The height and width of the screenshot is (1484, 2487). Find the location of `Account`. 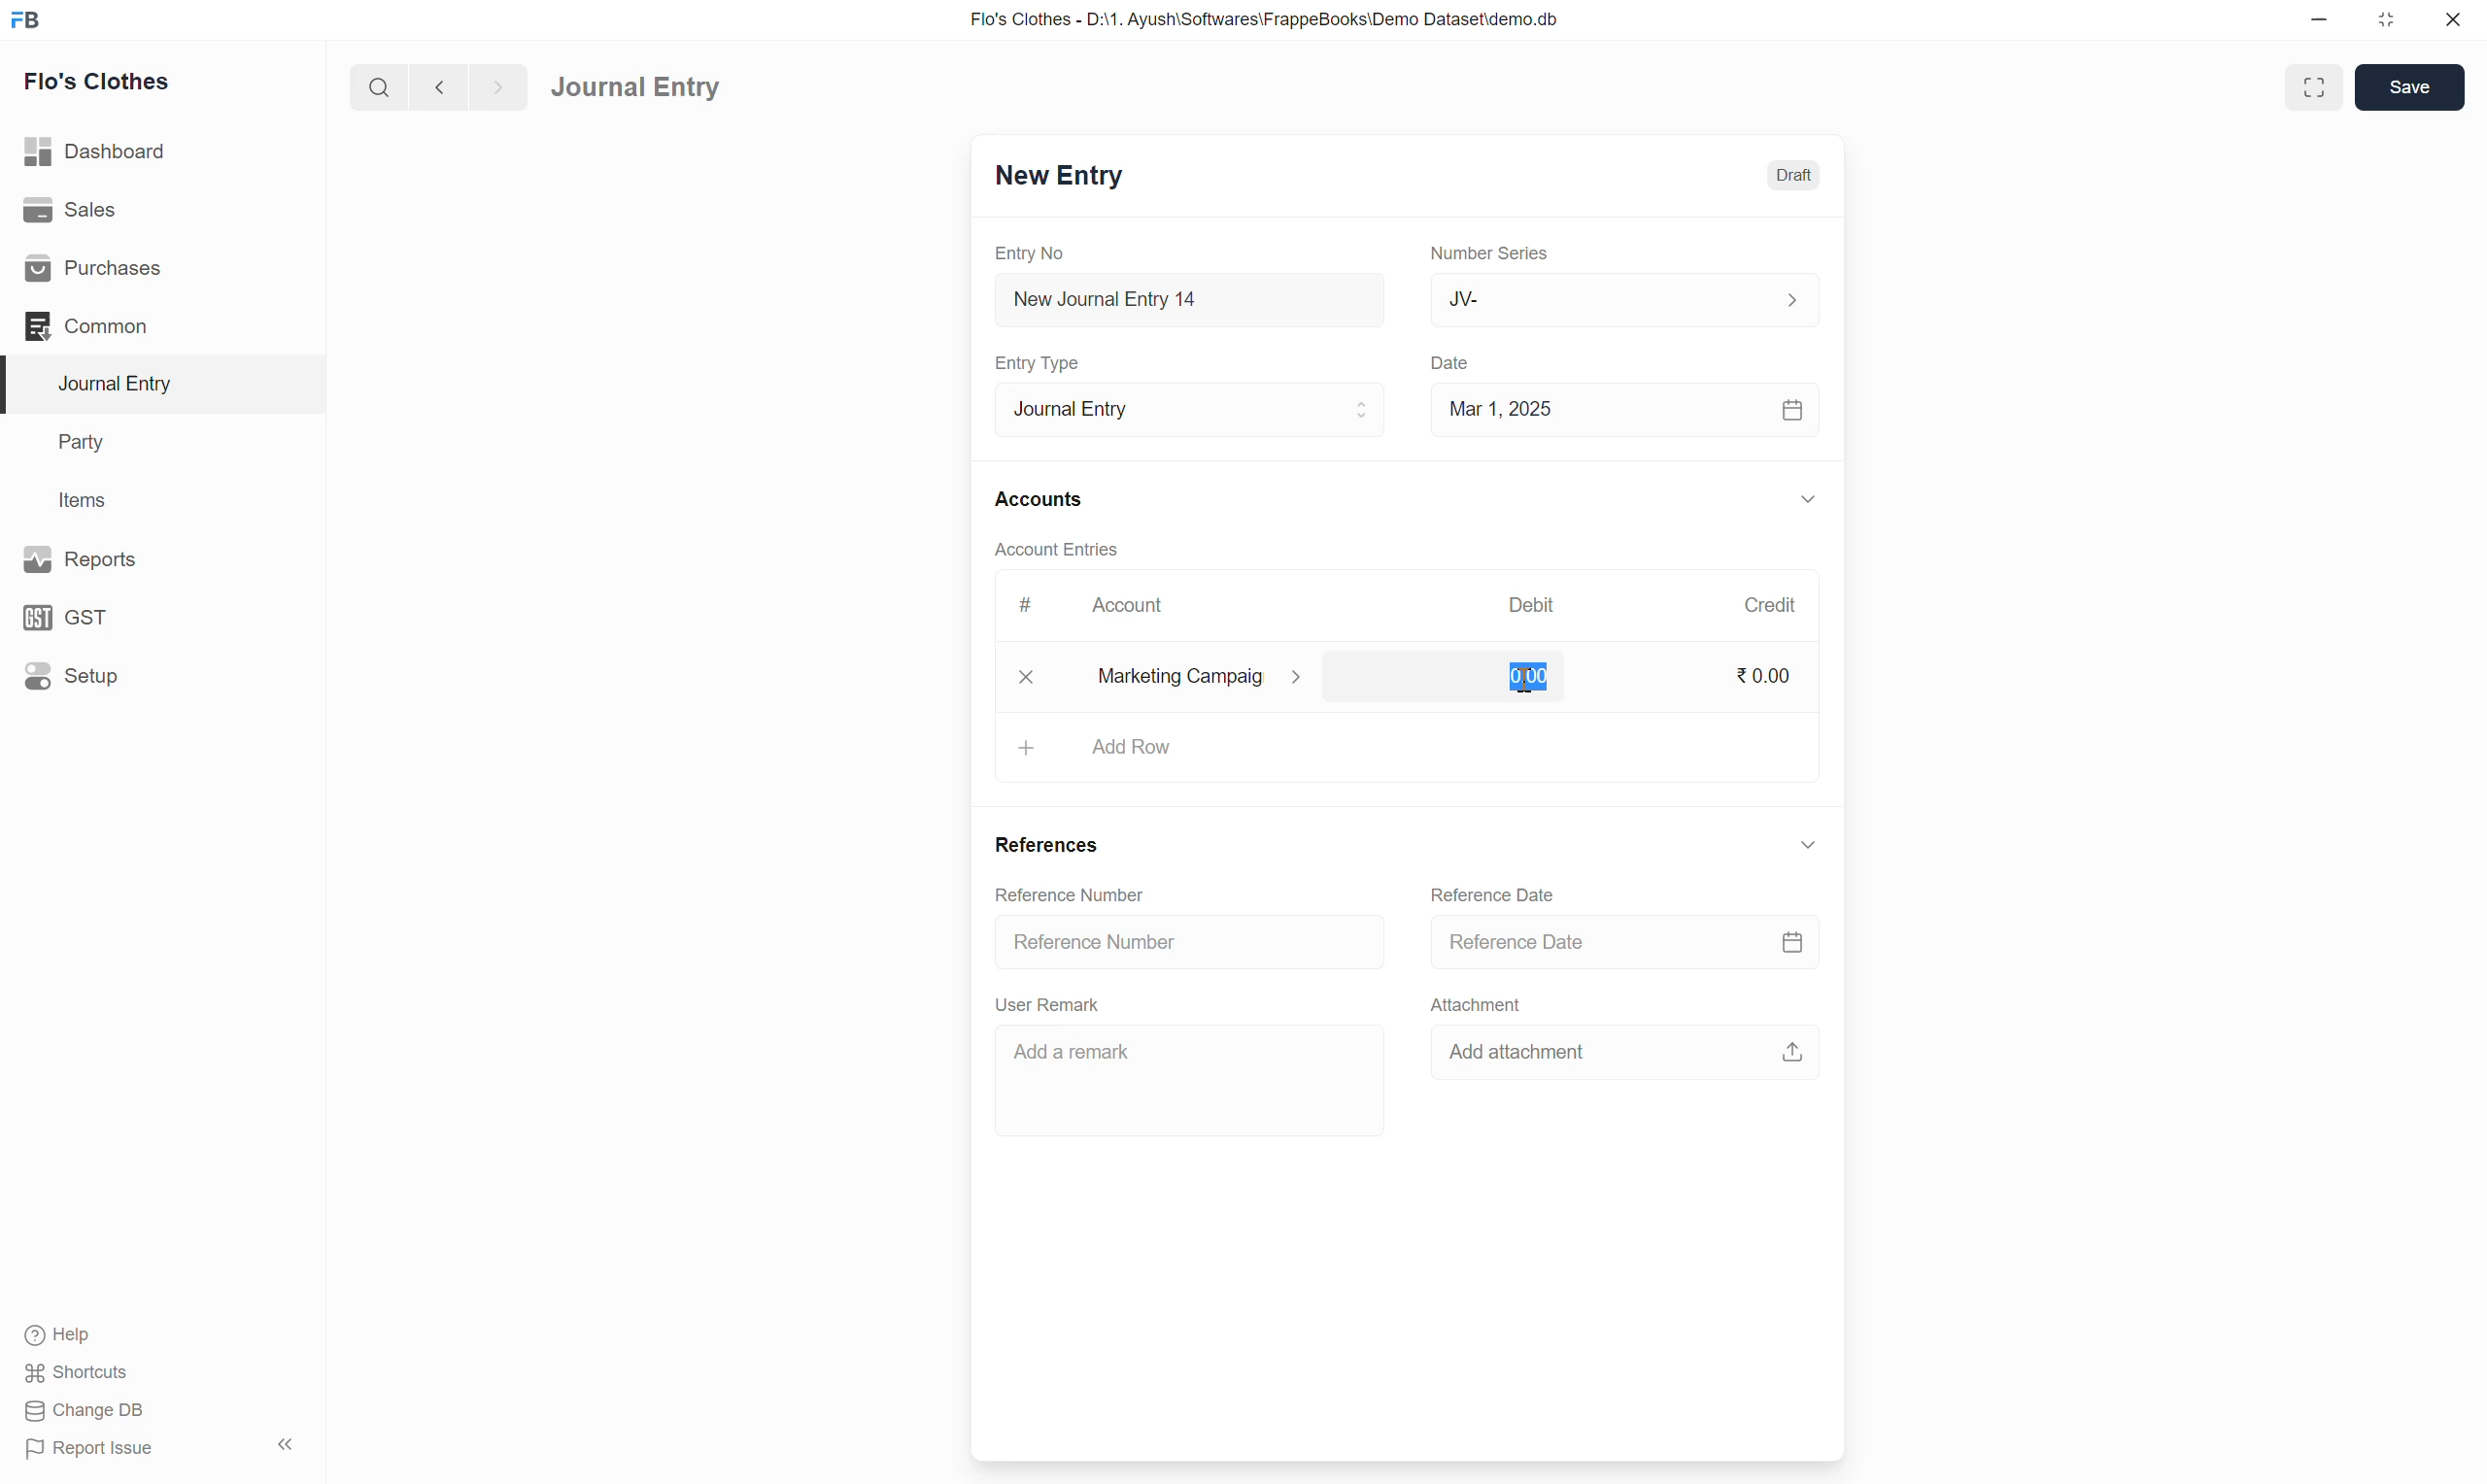

Account is located at coordinates (1131, 605).